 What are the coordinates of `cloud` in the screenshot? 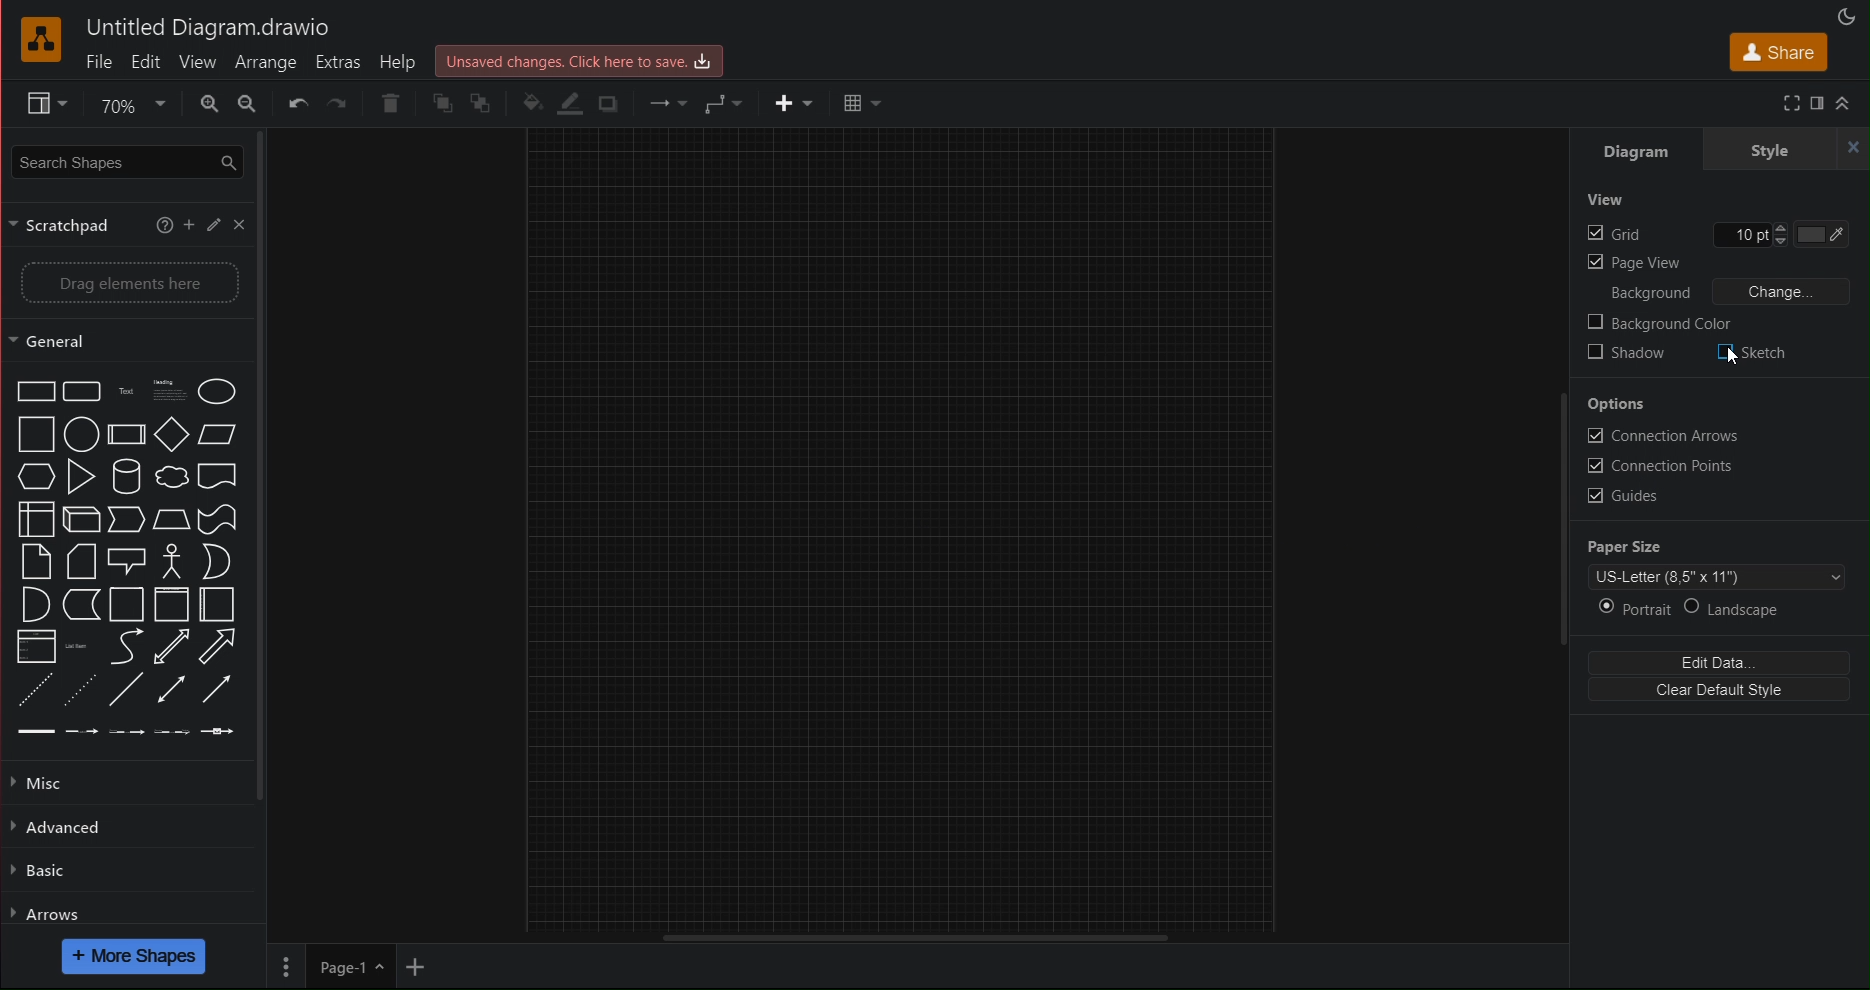 It's located at (171, 479).